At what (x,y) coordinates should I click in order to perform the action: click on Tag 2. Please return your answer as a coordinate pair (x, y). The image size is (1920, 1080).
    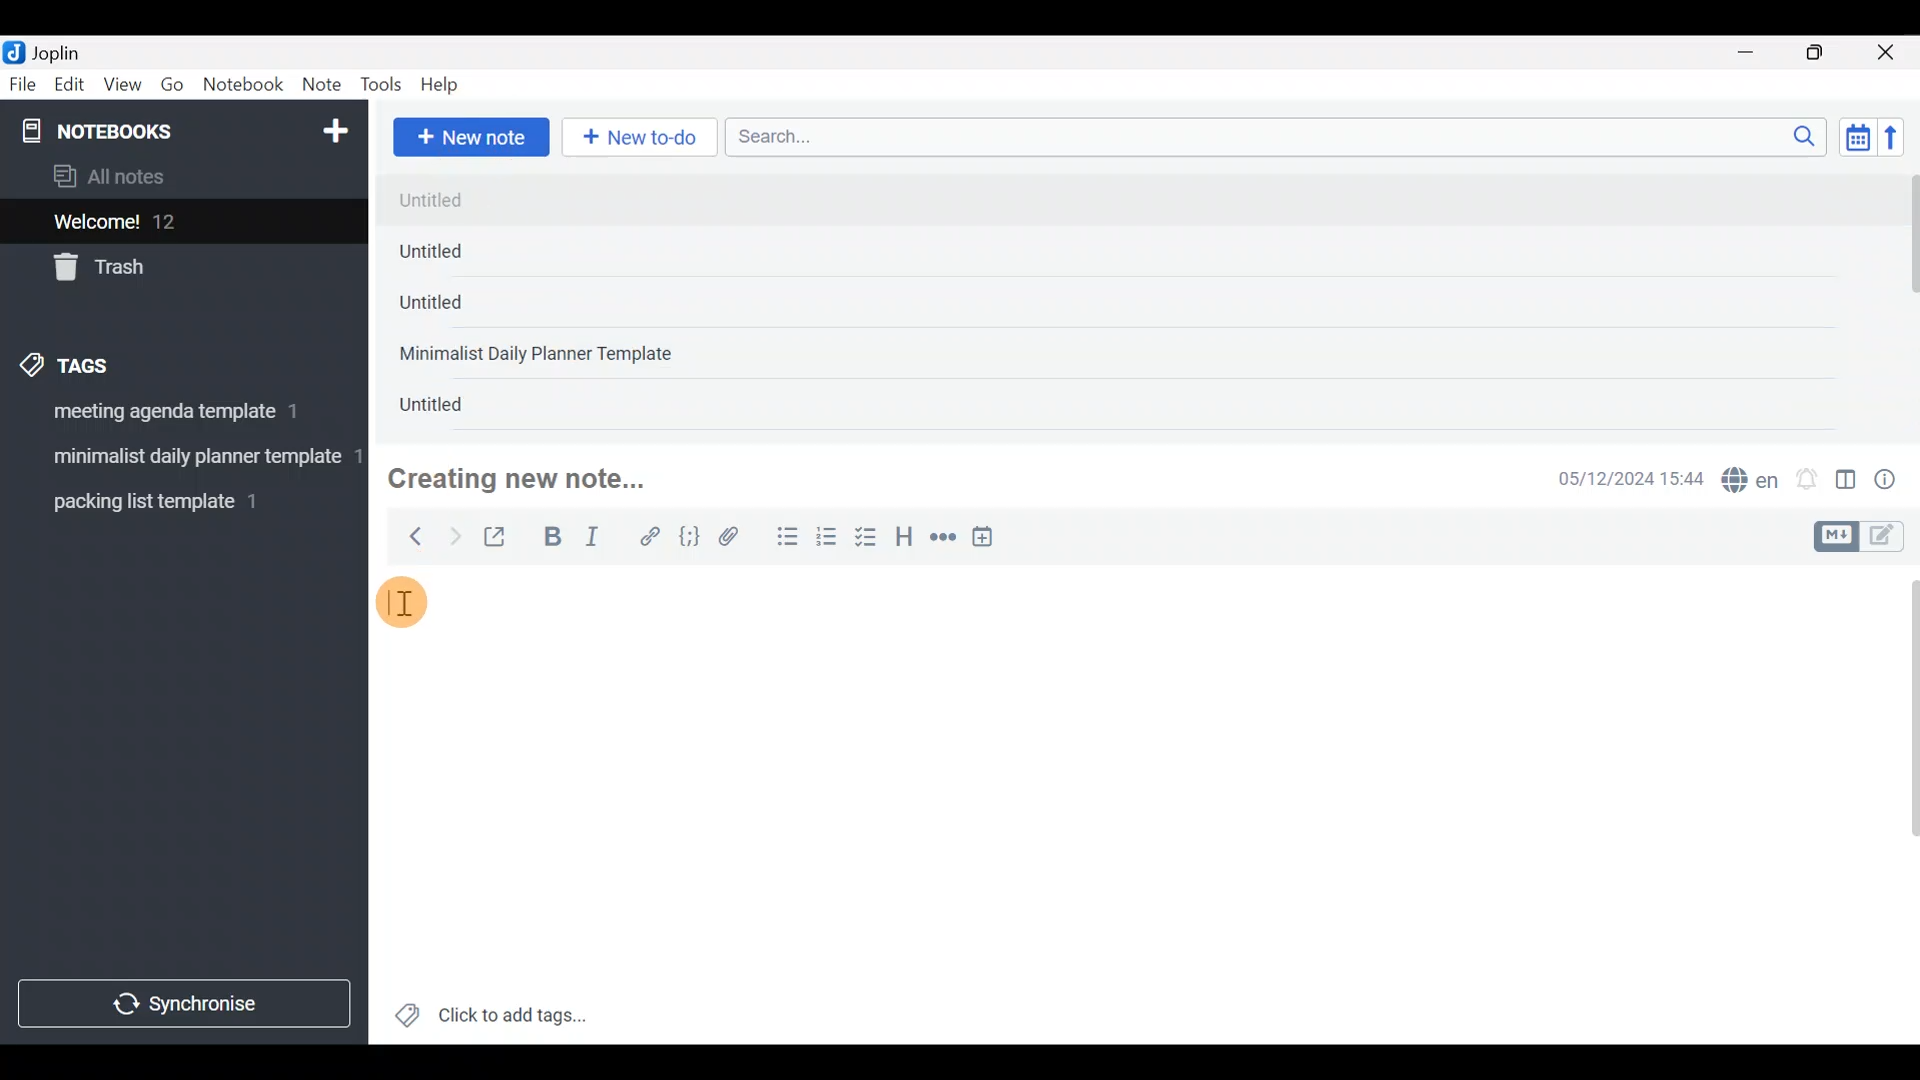
    Looking at the image, I should click on (176, 459).